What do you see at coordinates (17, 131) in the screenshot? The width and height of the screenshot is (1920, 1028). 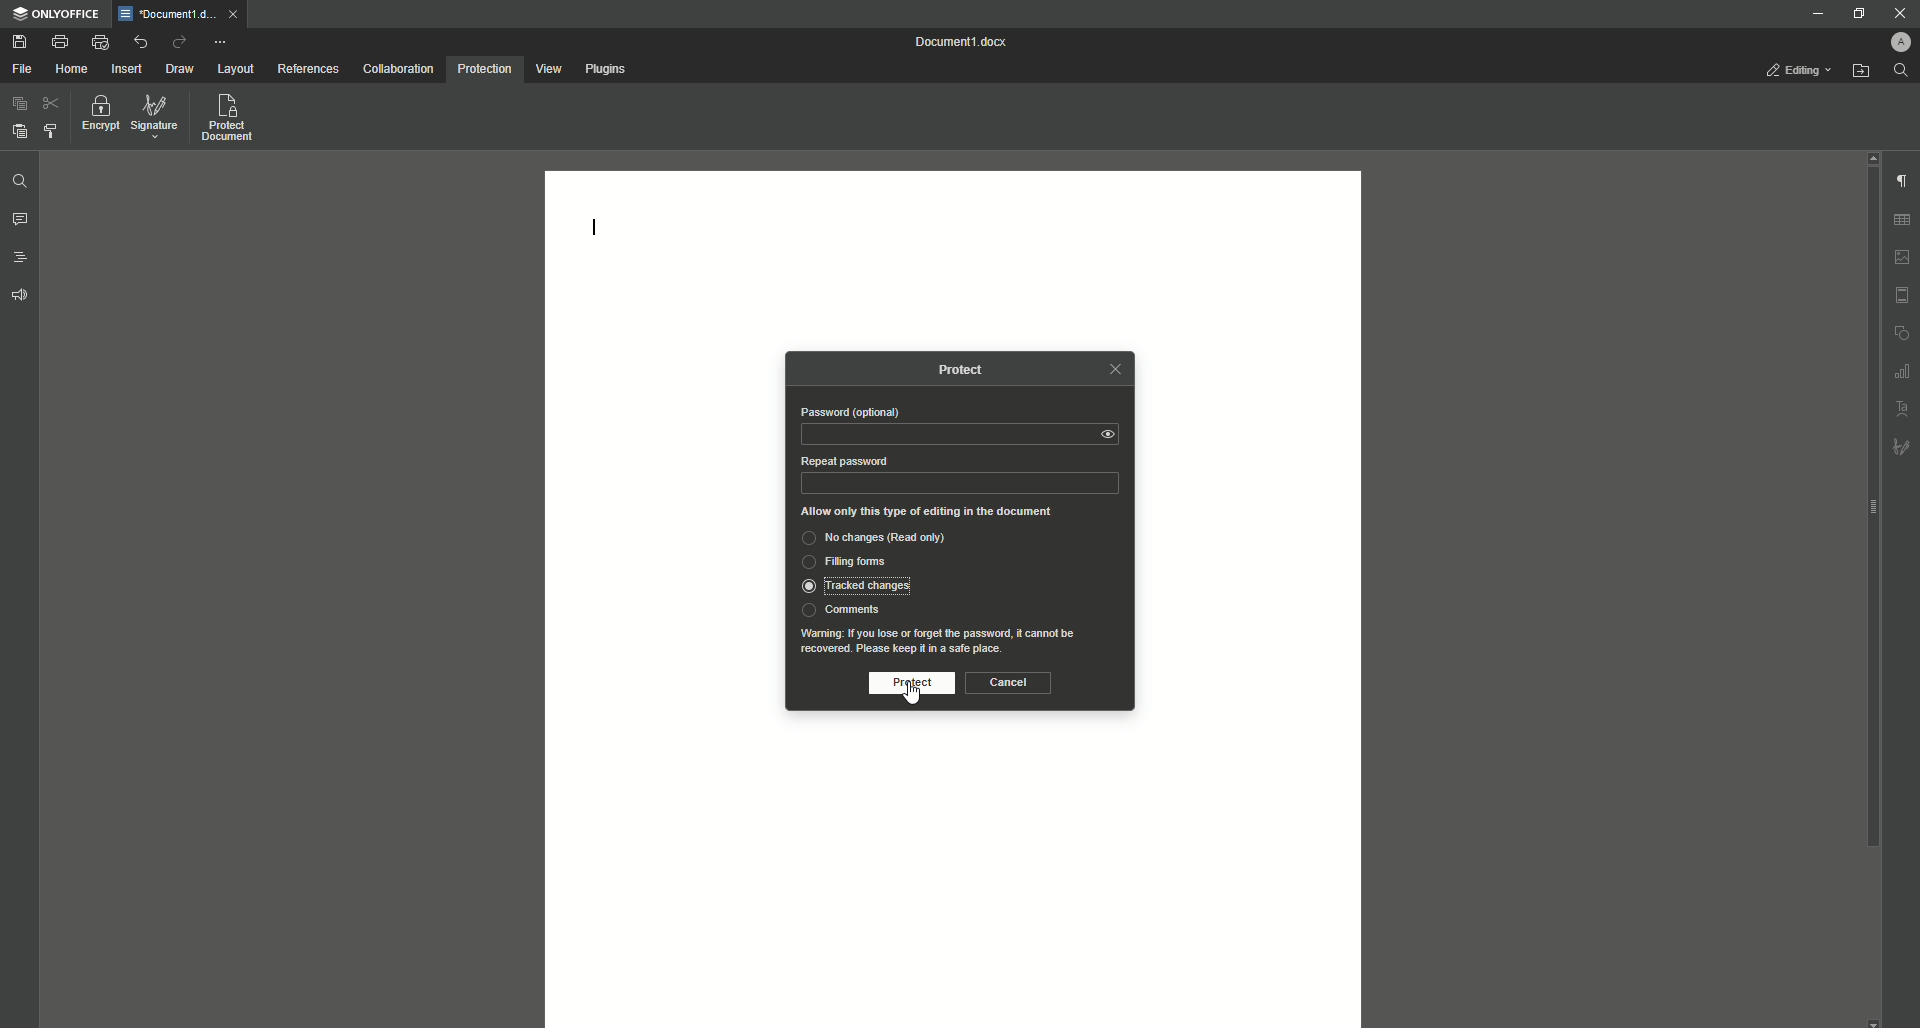 I see `Paste` at bounding box center [17, 131].